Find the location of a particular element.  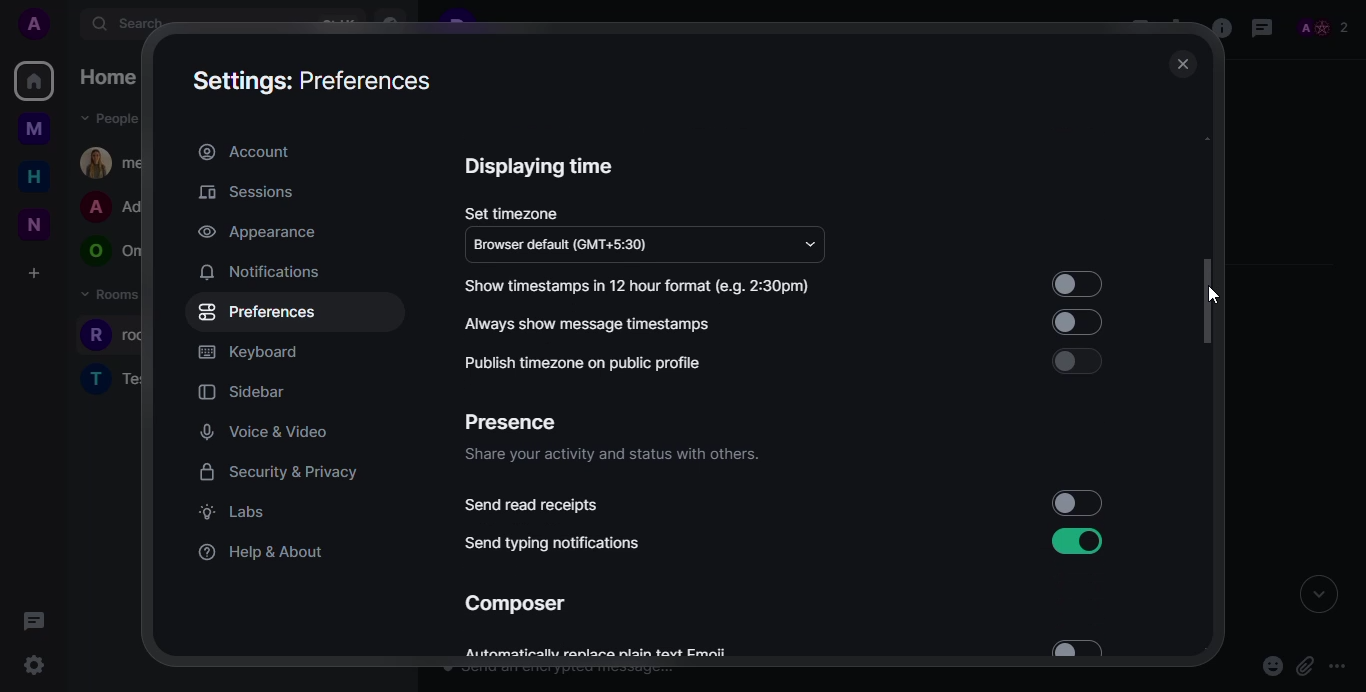

send typing notifications is located at coordinates (553, 542).